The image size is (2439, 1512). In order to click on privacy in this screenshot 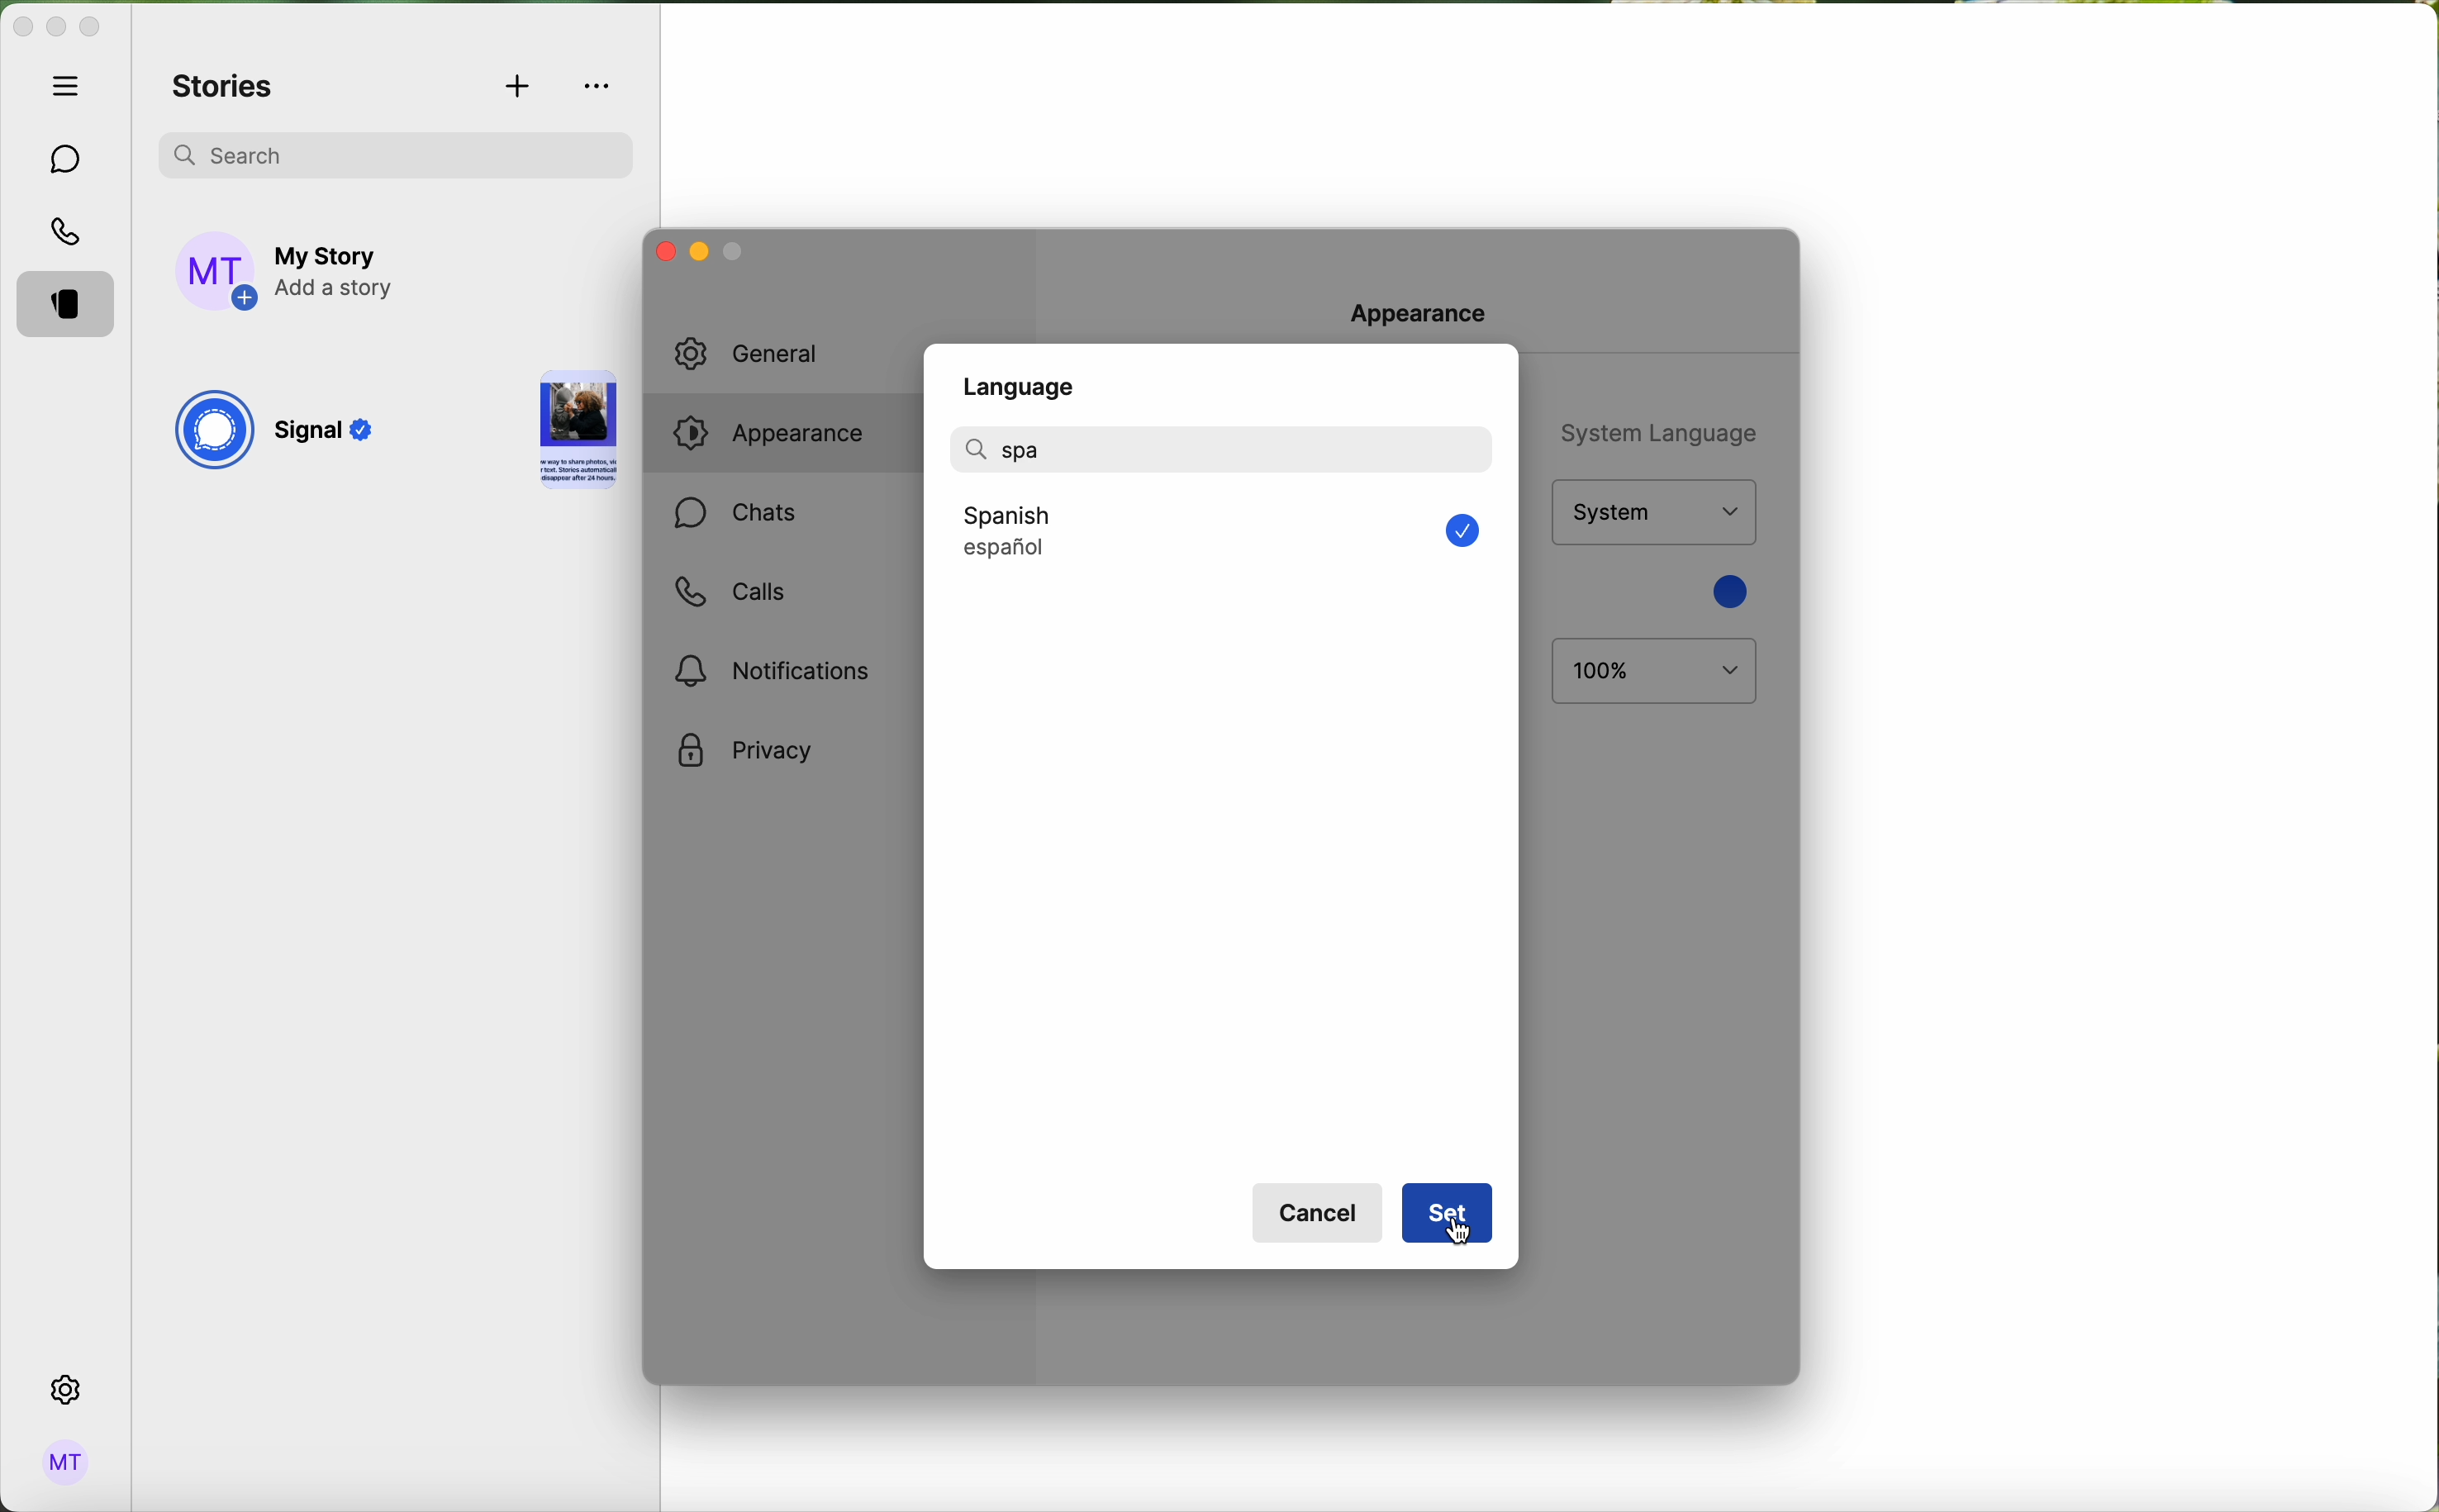, I will do `click(745, 752)`.